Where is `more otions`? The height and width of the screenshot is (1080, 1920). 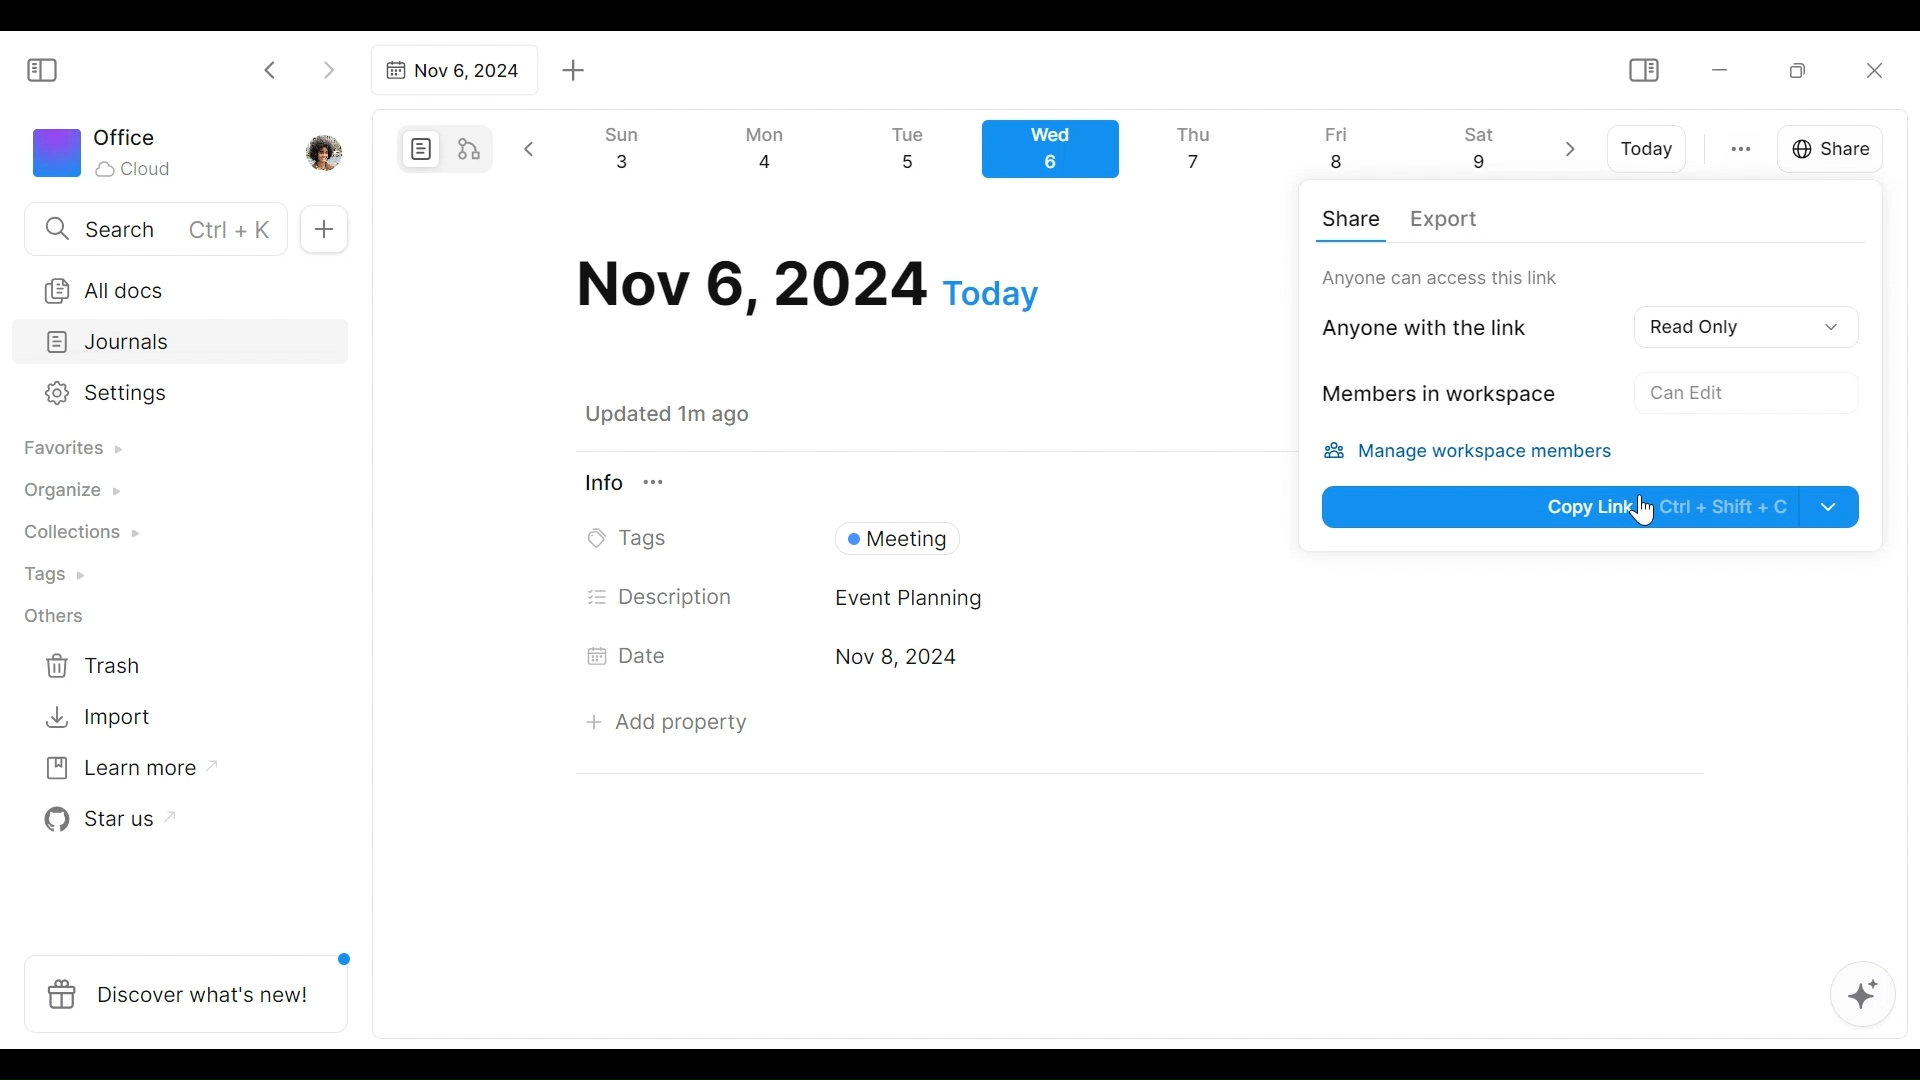 more otions is located at coordinates (1741, 147).